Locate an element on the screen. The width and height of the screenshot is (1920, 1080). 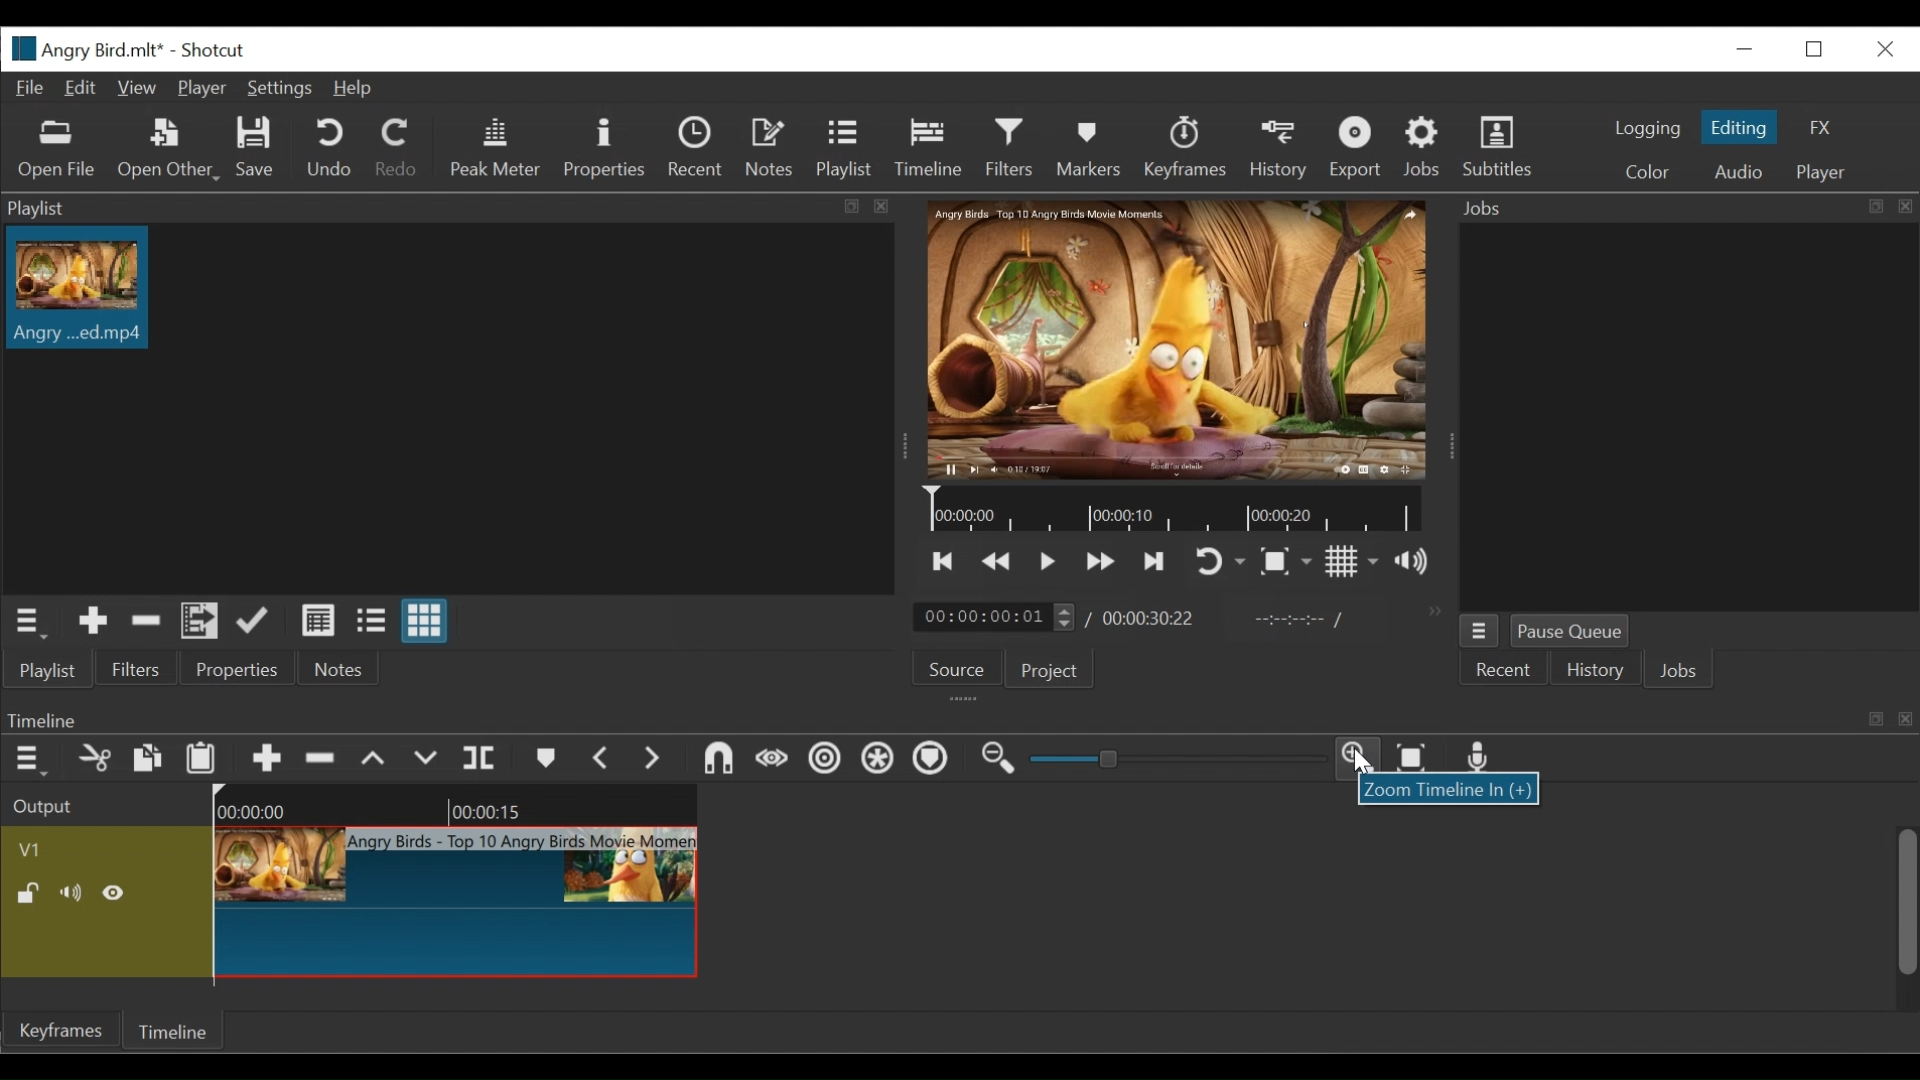
Zoom timeline out  is located at coordinates (1005, 758).